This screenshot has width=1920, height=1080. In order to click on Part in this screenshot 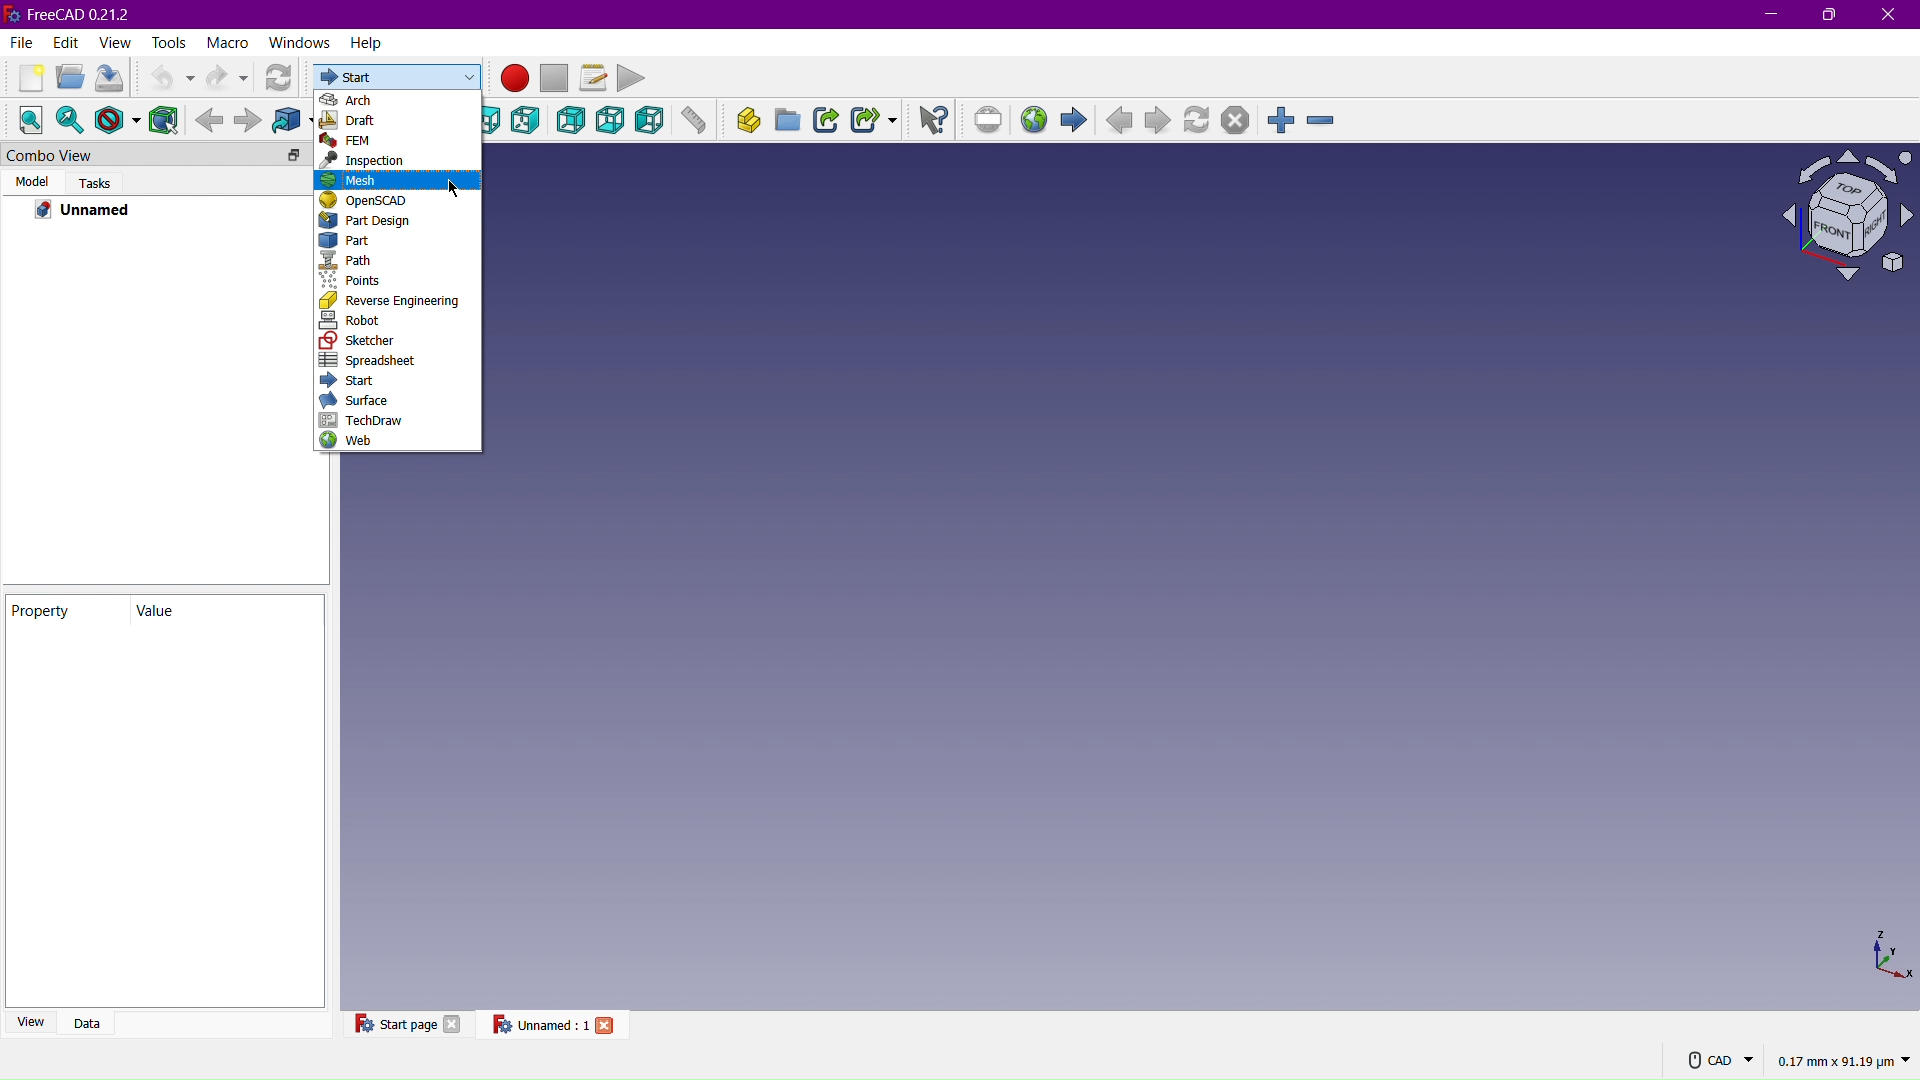, I will do `click(399, 241)`.